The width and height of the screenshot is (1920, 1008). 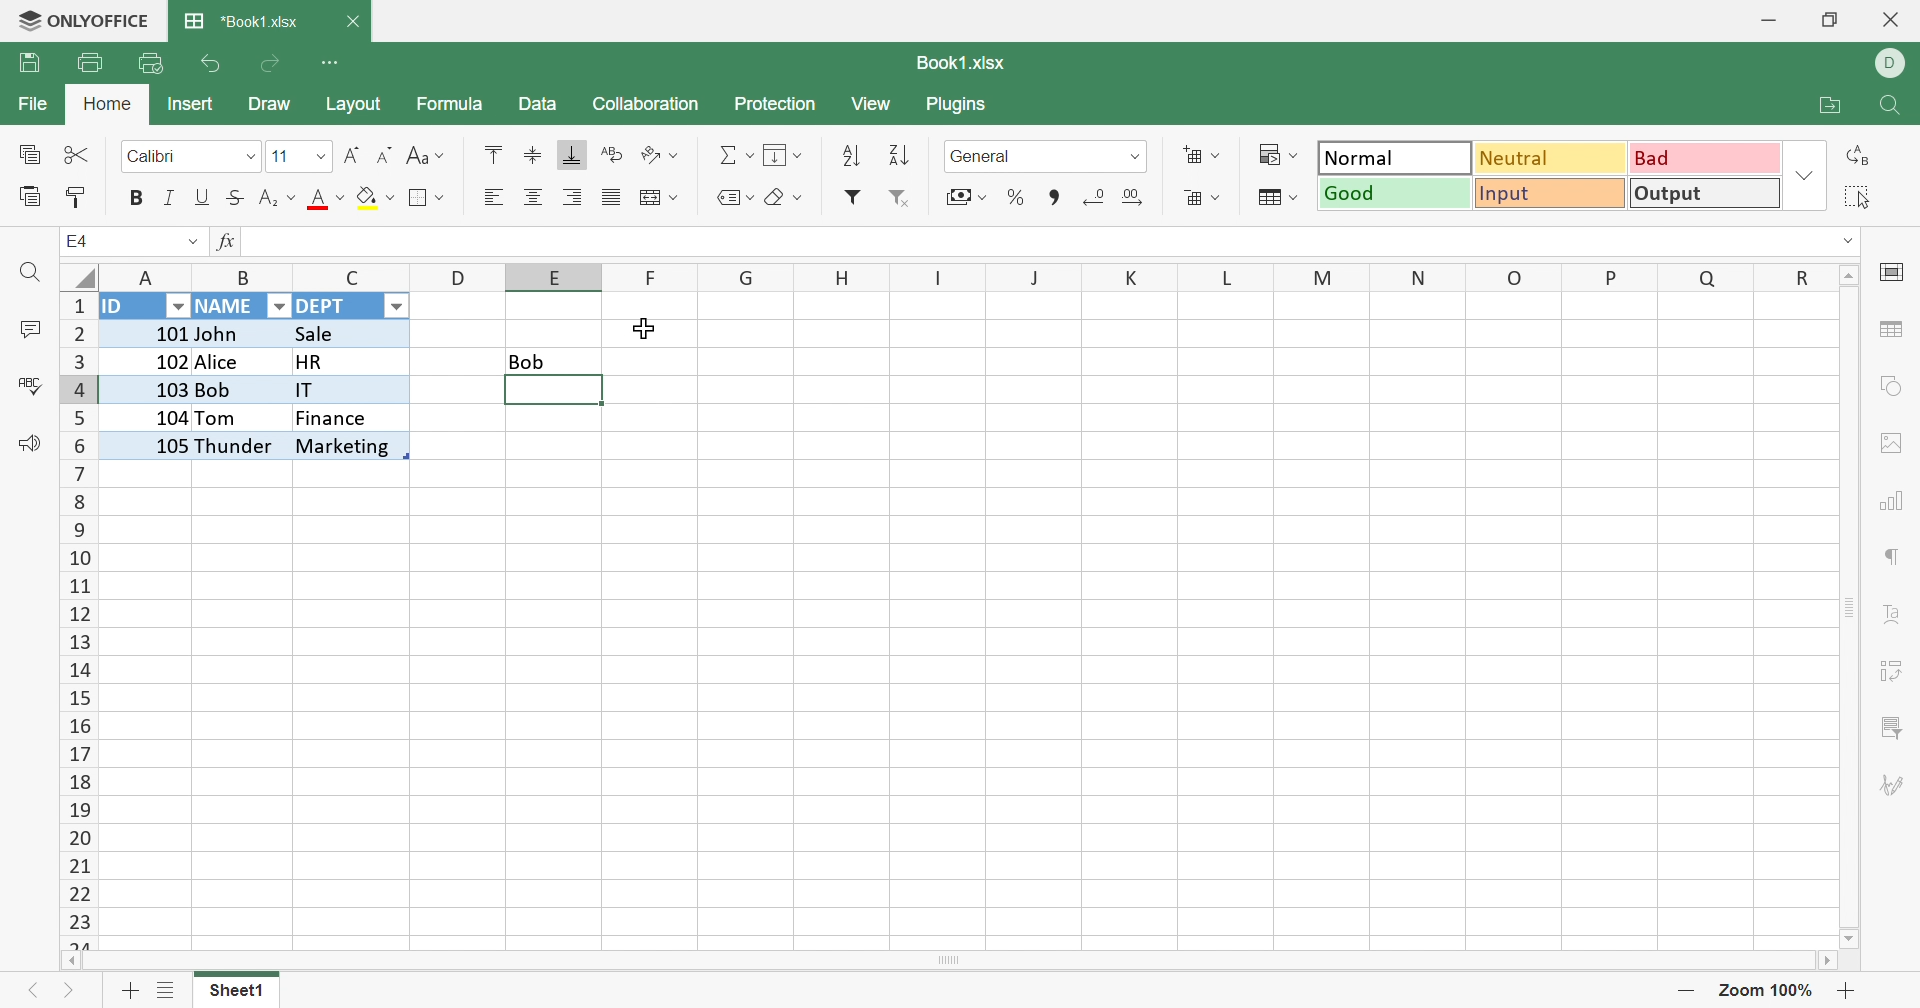 What do you see at coordinates (535, 156) in the screenshot?
I see `Align Middle` at bounding box center [535, 156].